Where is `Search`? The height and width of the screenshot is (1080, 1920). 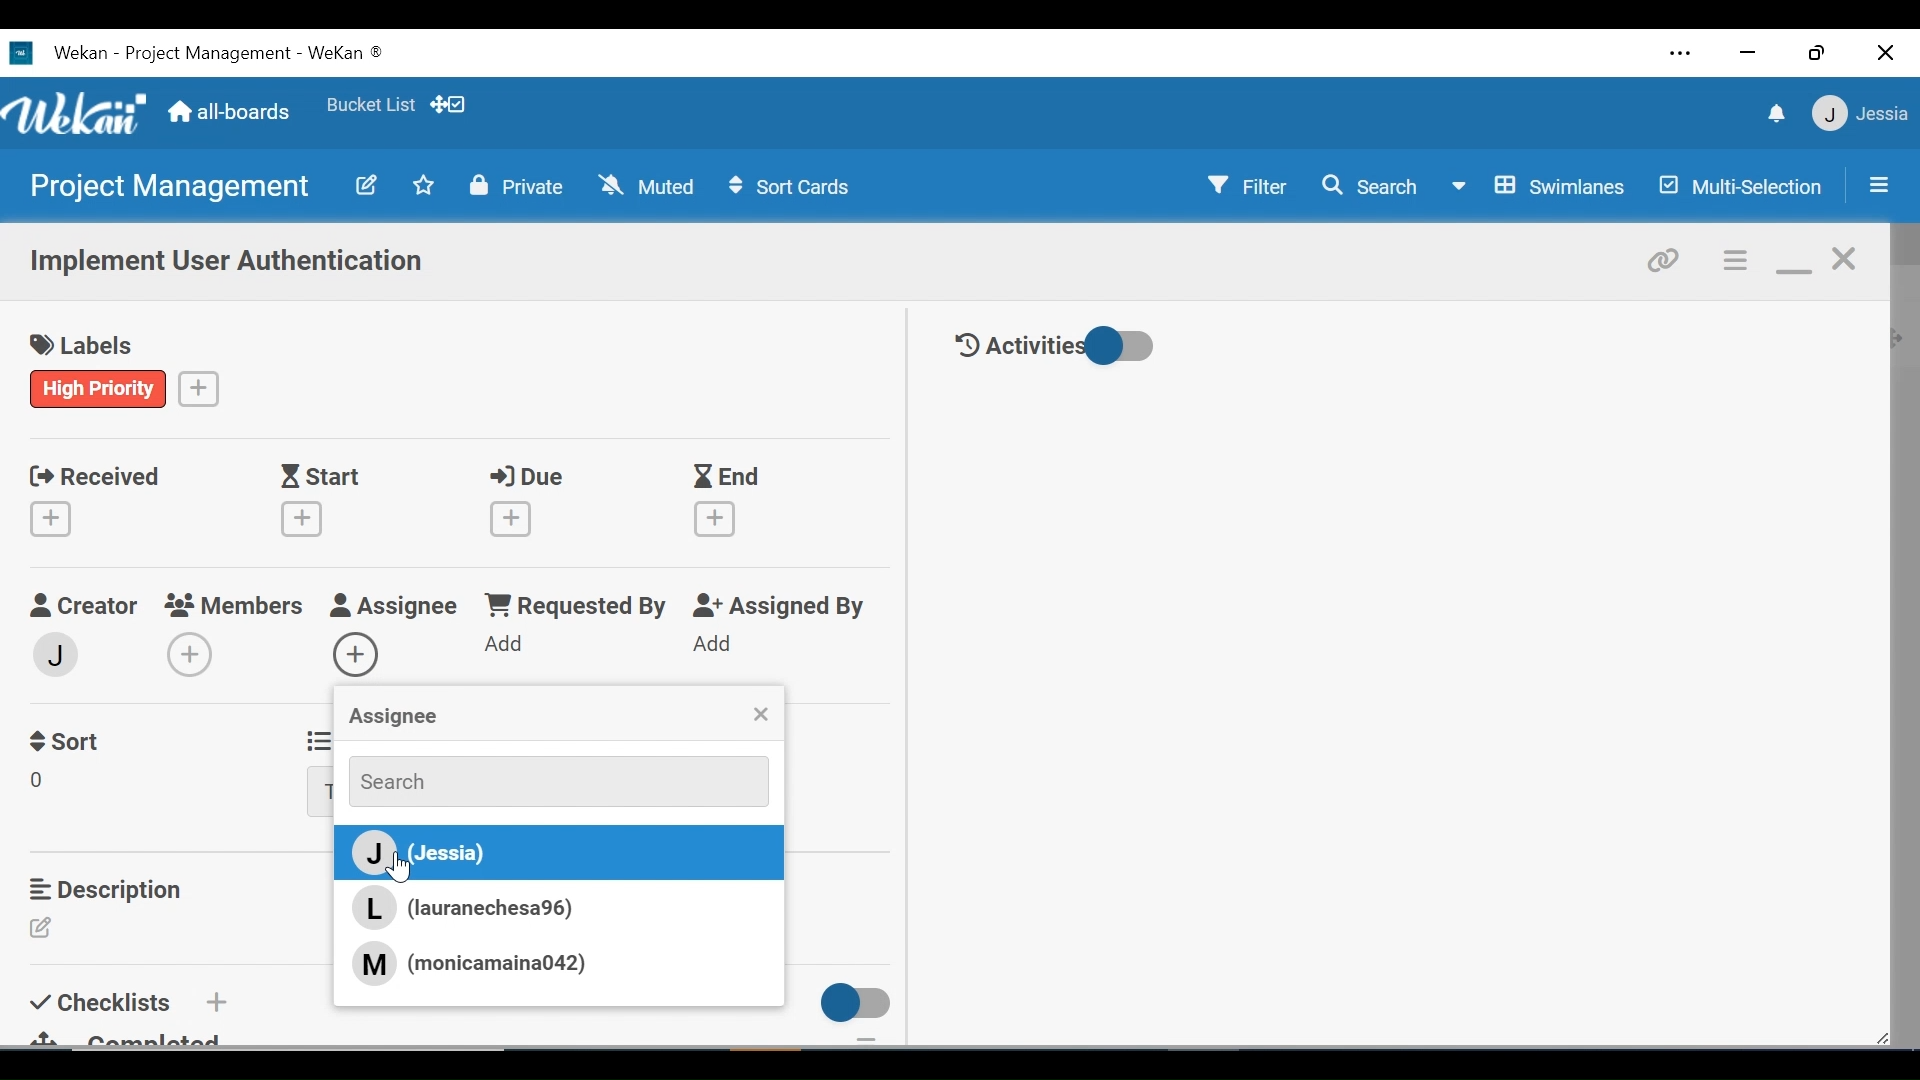
Search is located at coordinates (1369, 186).